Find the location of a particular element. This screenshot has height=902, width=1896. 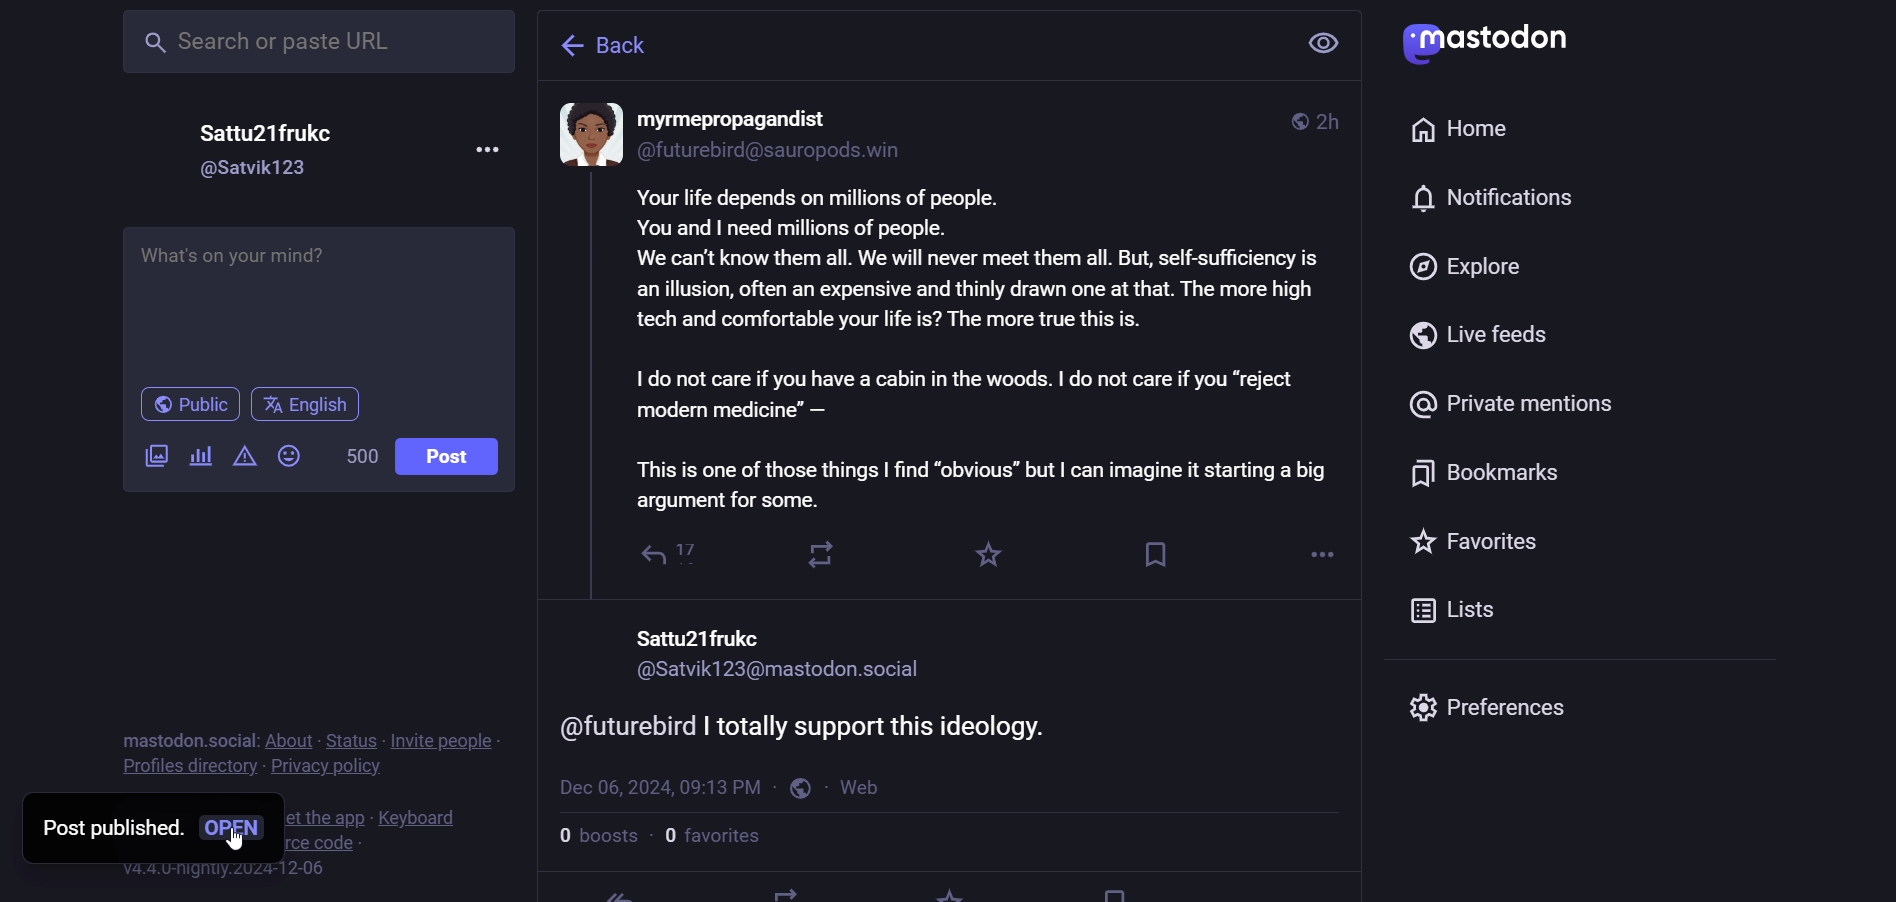

boost is located at coordinates (821, 555).